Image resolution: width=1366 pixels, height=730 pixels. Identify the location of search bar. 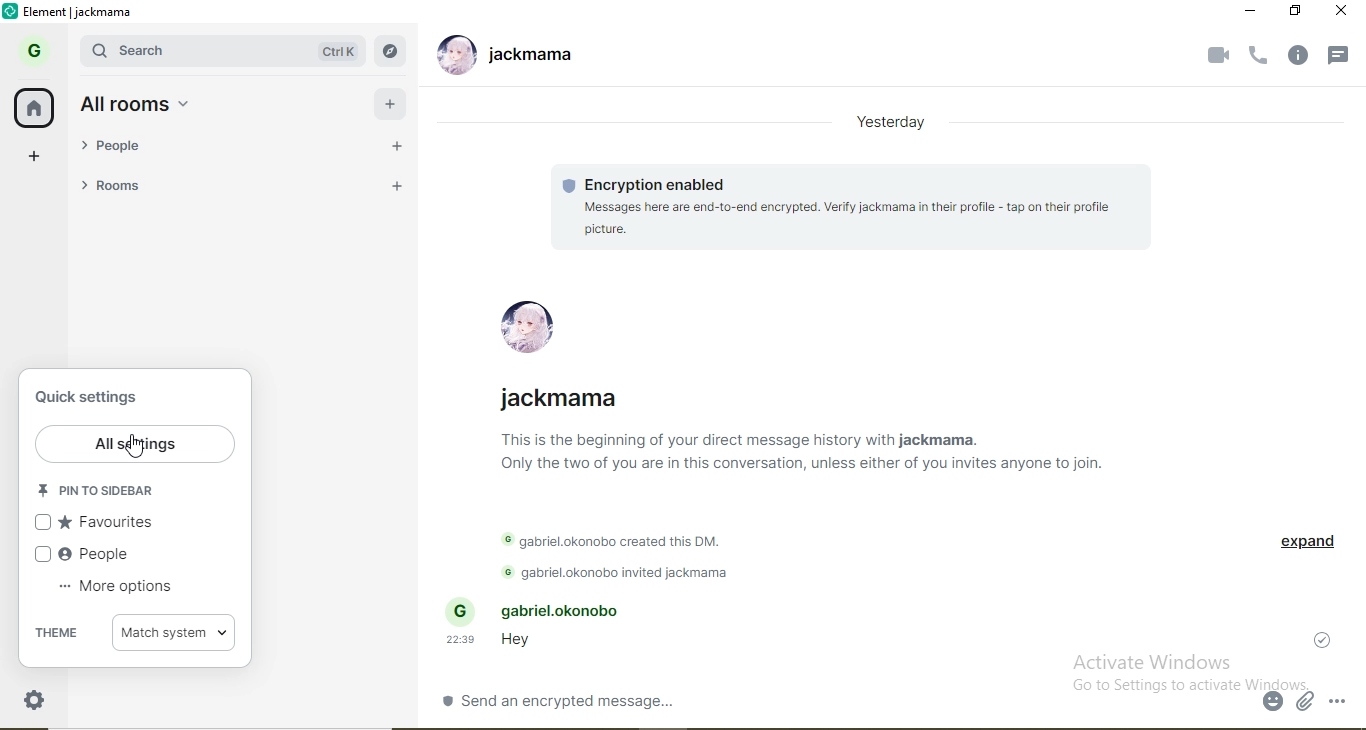
(154, 51).